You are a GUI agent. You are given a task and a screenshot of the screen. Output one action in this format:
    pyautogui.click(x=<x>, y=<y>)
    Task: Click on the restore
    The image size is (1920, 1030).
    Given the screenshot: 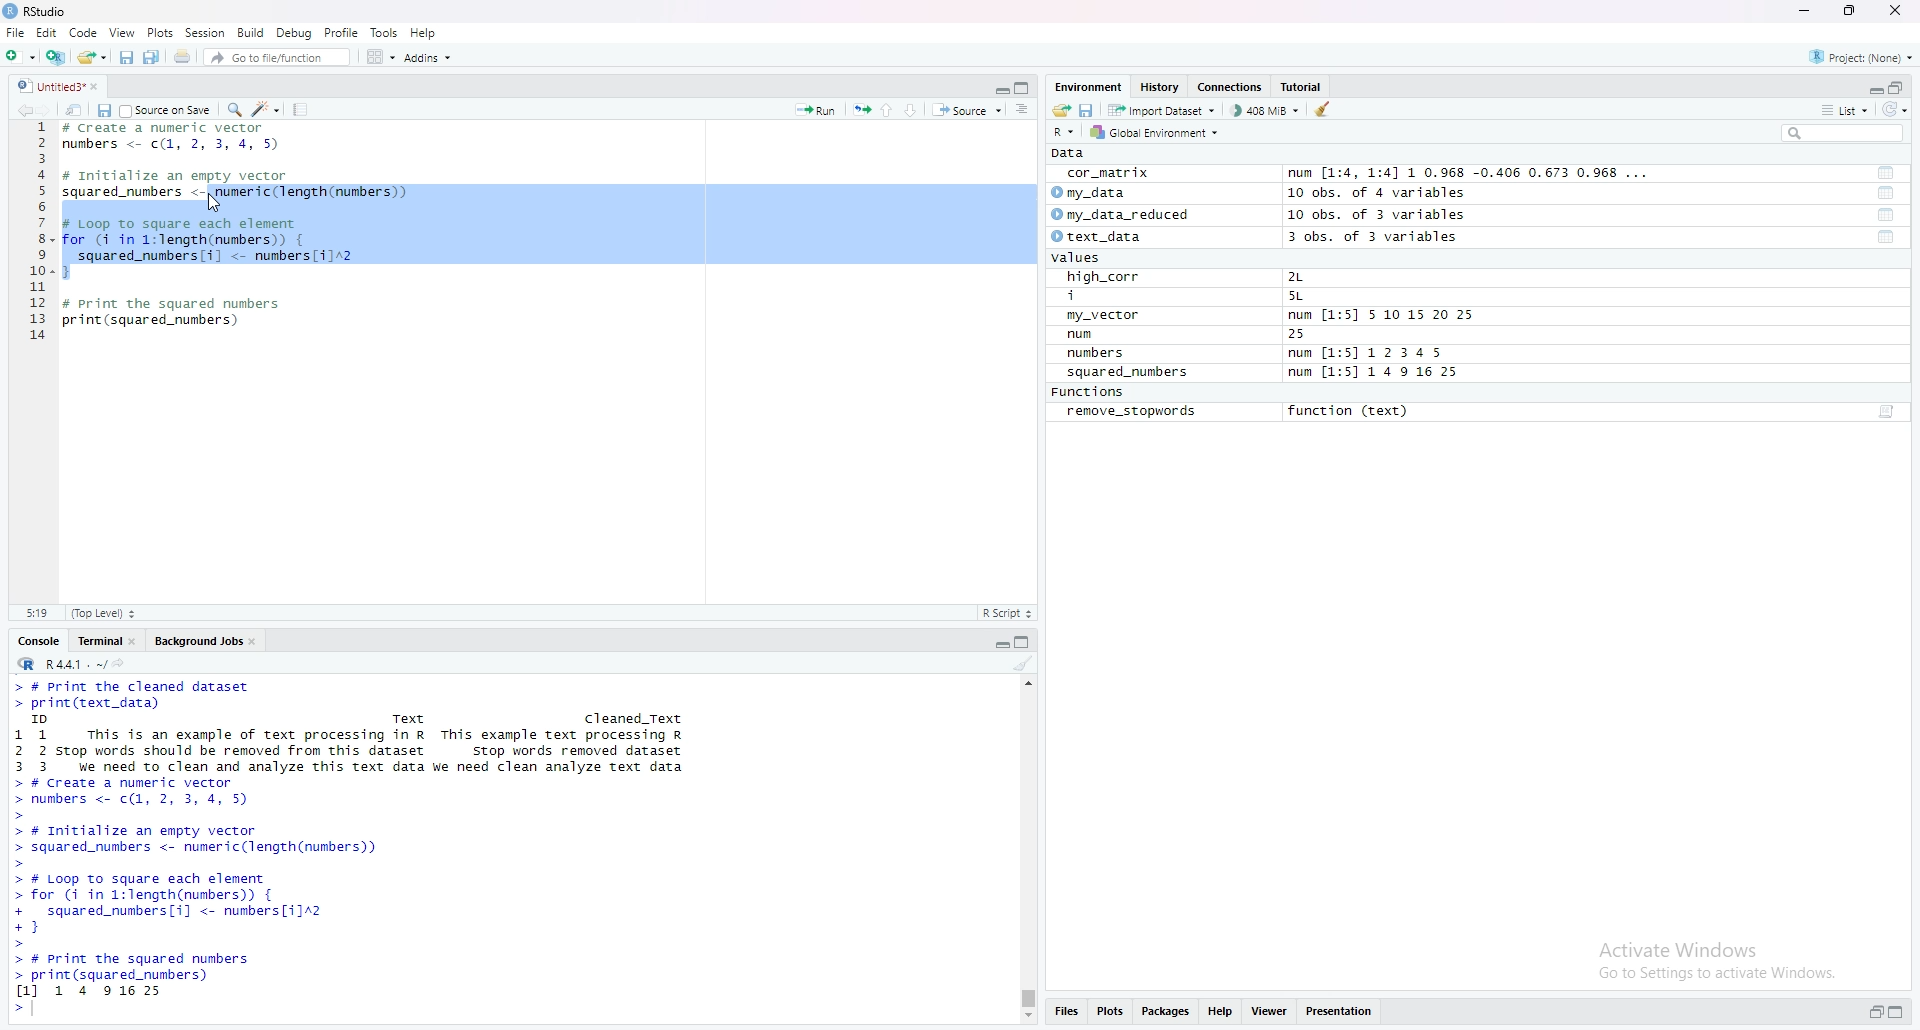 What is the action you would take?
    pyautogui.click(x=1876, y=1013)
    